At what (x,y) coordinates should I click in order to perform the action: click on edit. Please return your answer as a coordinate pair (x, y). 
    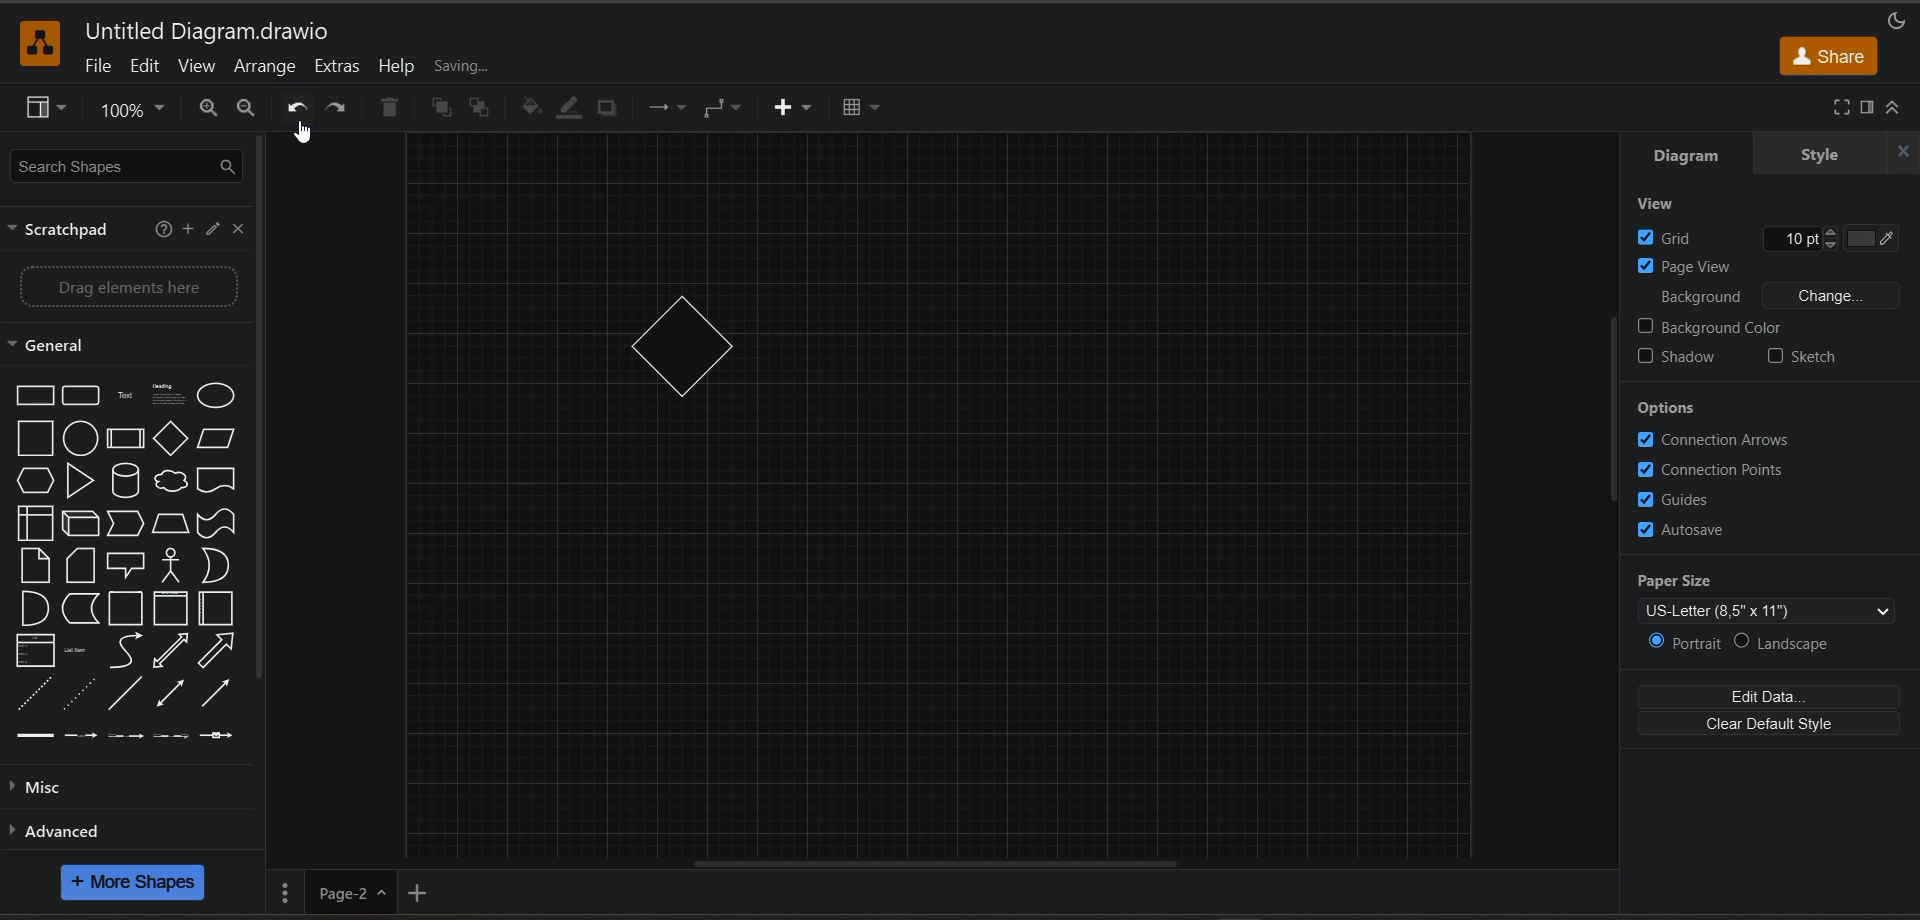
    Looking at the image, I should click on (214, 231).